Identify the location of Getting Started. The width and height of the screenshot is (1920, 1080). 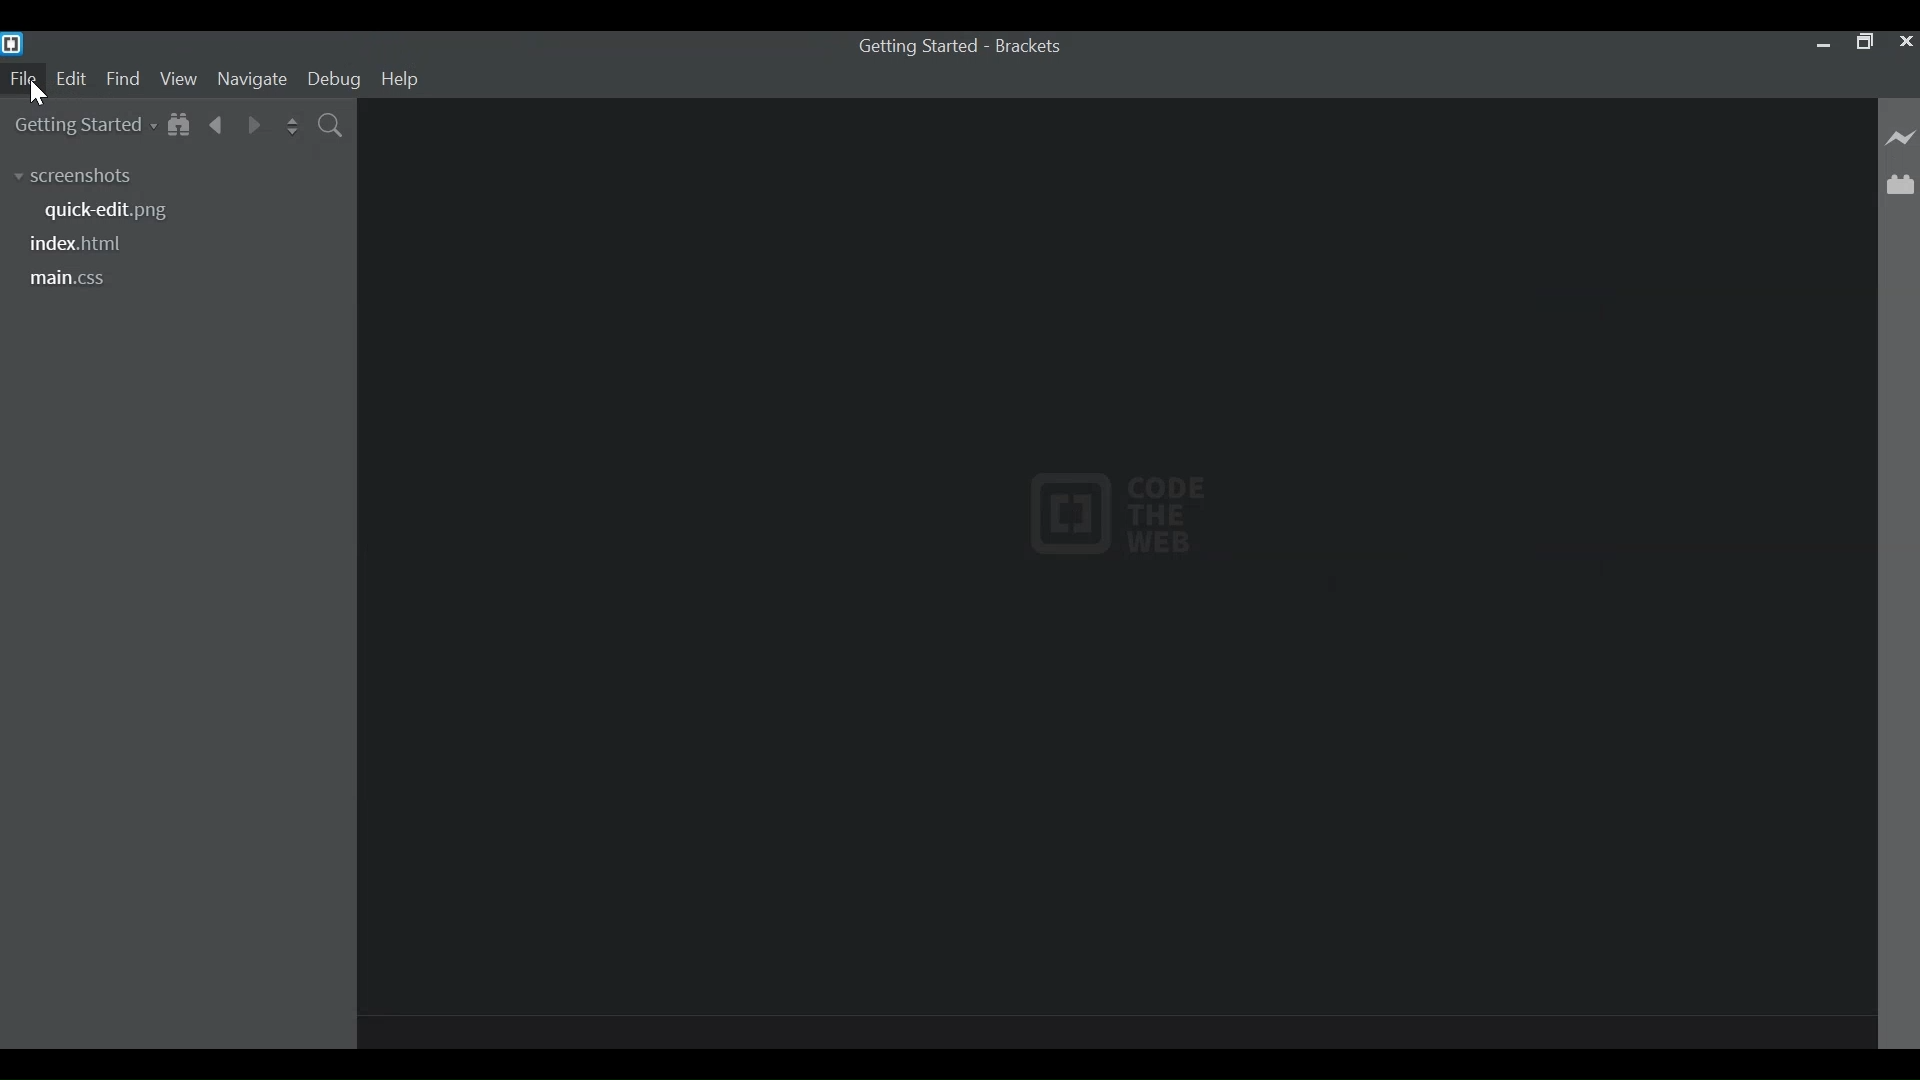
(917, 46).